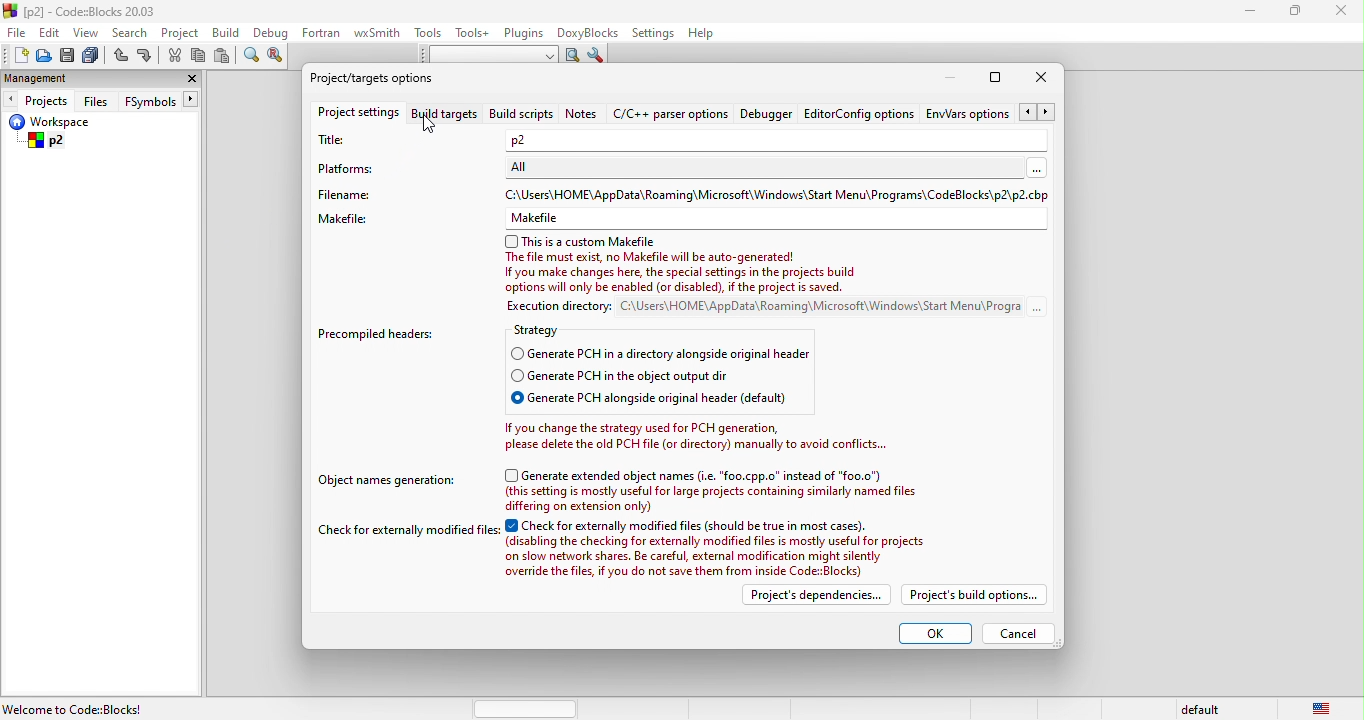  What do you see at coordinates (92, 56) in the screenshot?
I see `save everything` at bounding box center [92, 56].